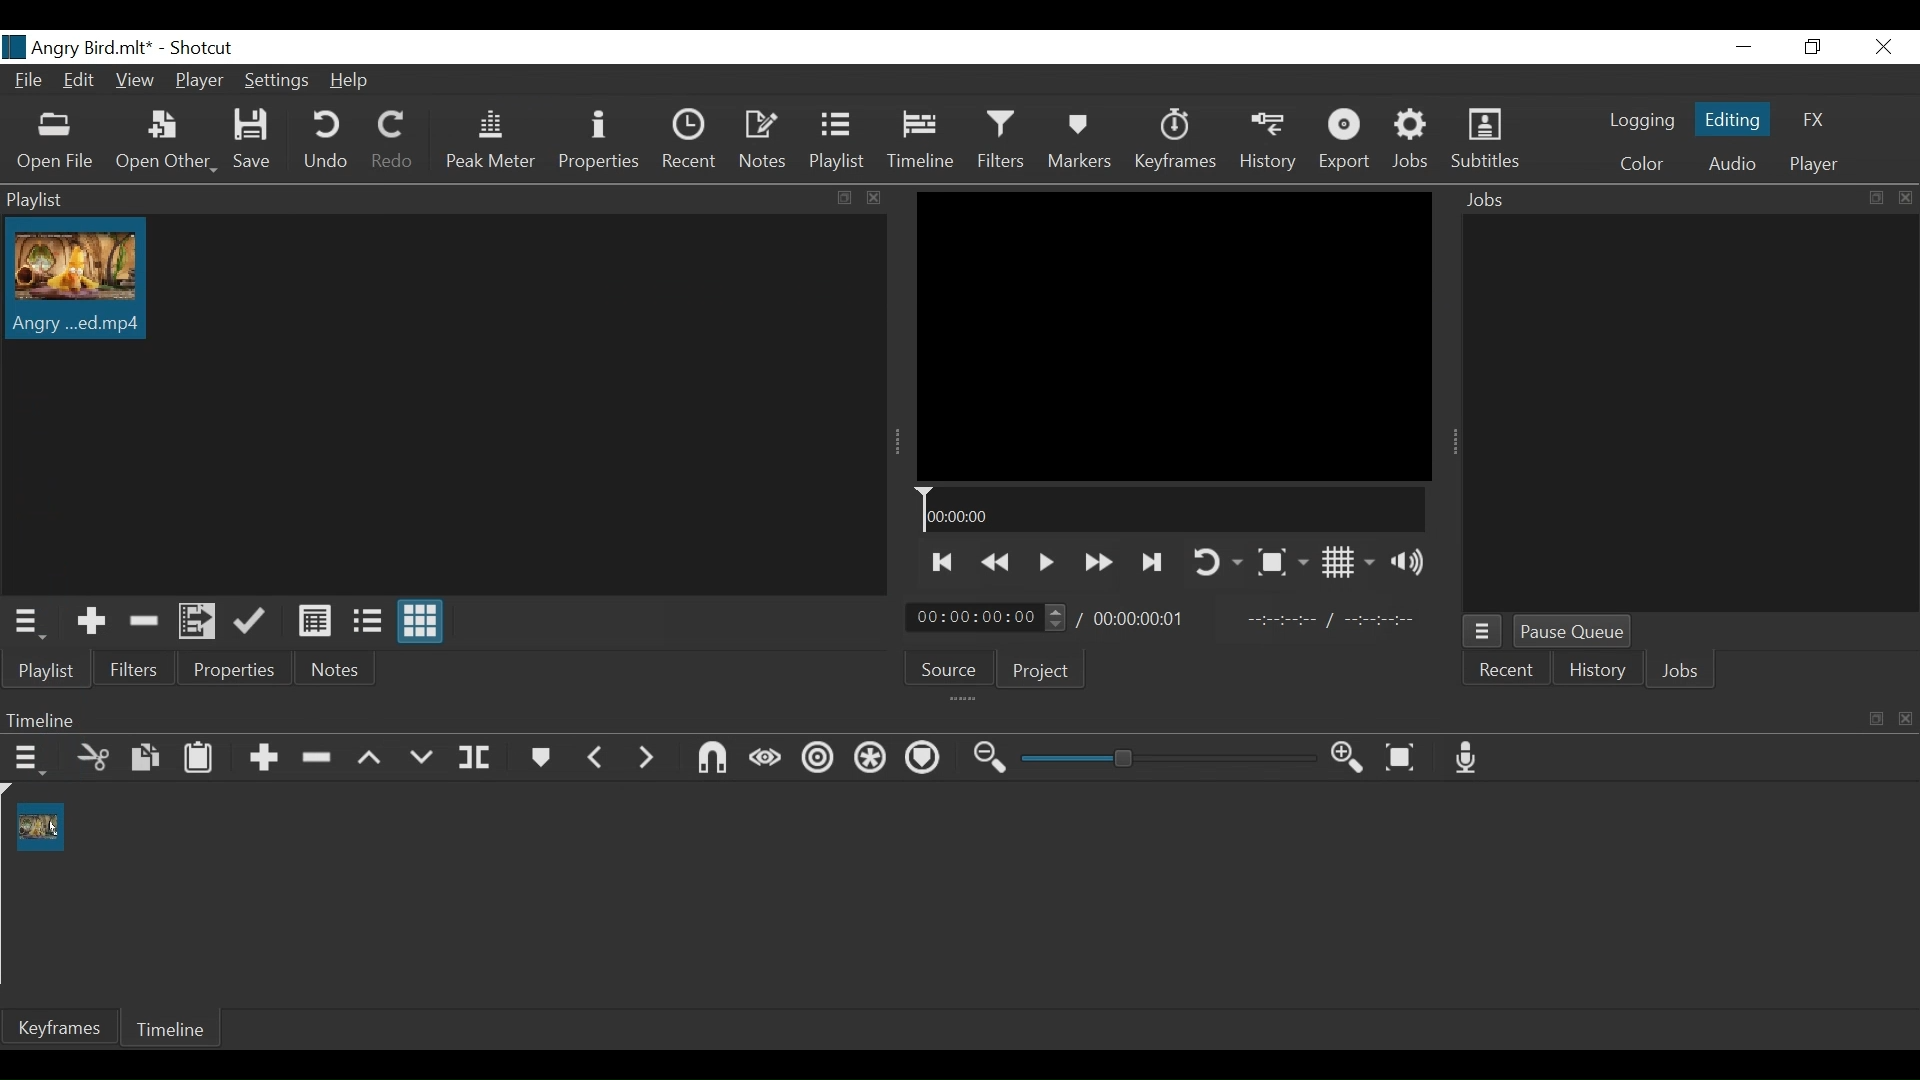 The height and width of the screenshot is (1080, 1920). I want to click on Ripple, so click(818, 758).